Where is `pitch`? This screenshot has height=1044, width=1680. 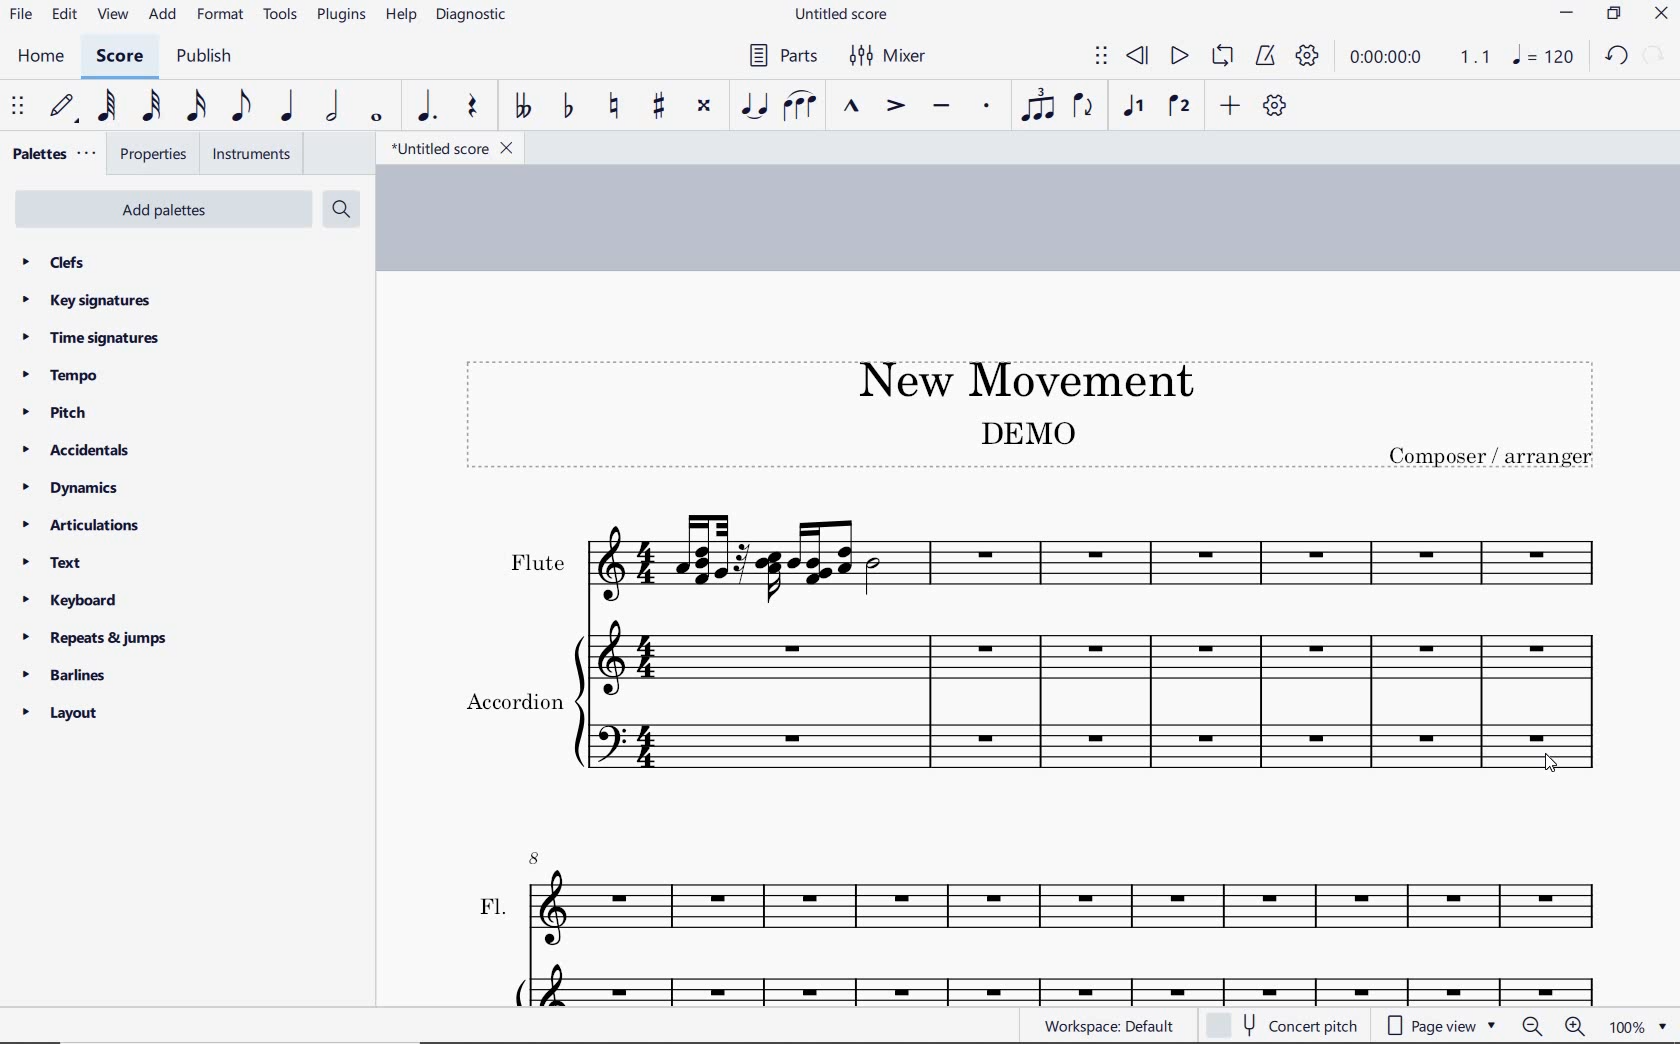
pitch is located at coordinates (62, 413).